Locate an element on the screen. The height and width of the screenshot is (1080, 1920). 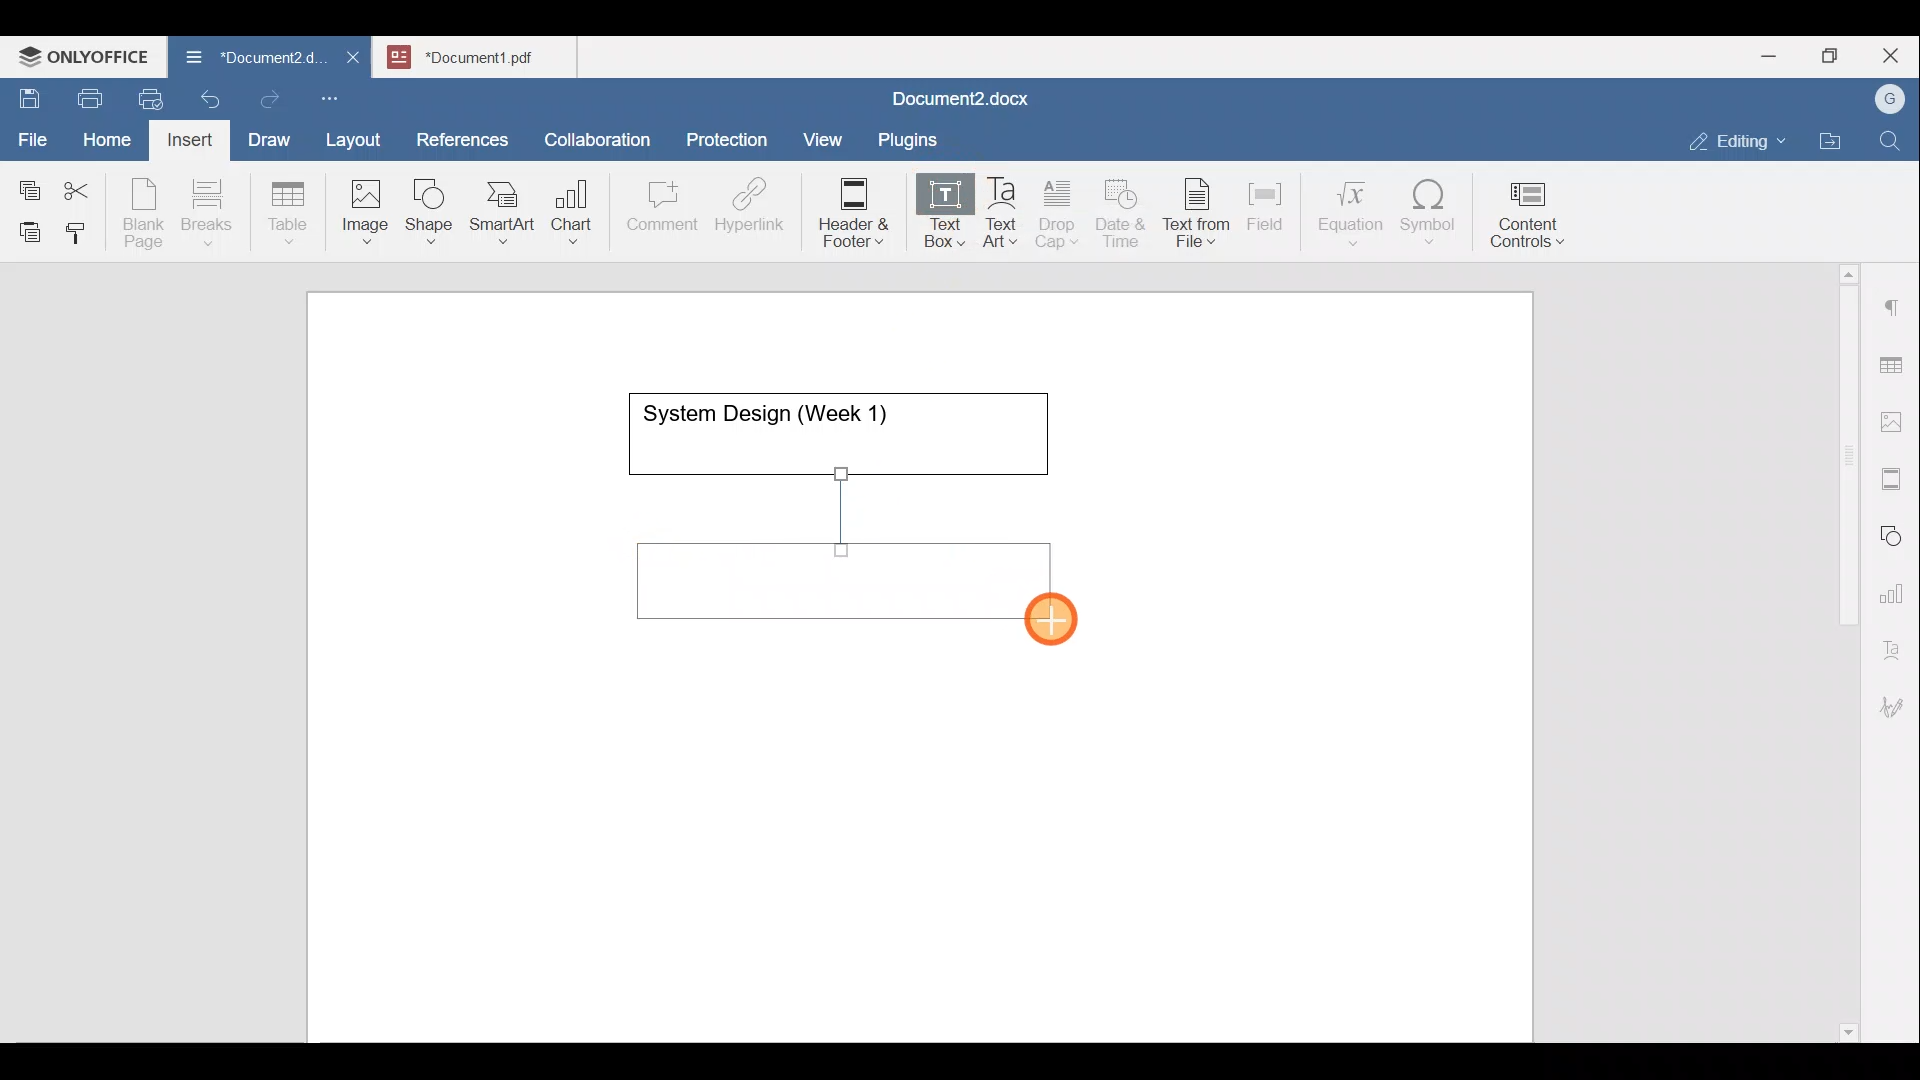
Symbol is located at coordinates (1429, 218).